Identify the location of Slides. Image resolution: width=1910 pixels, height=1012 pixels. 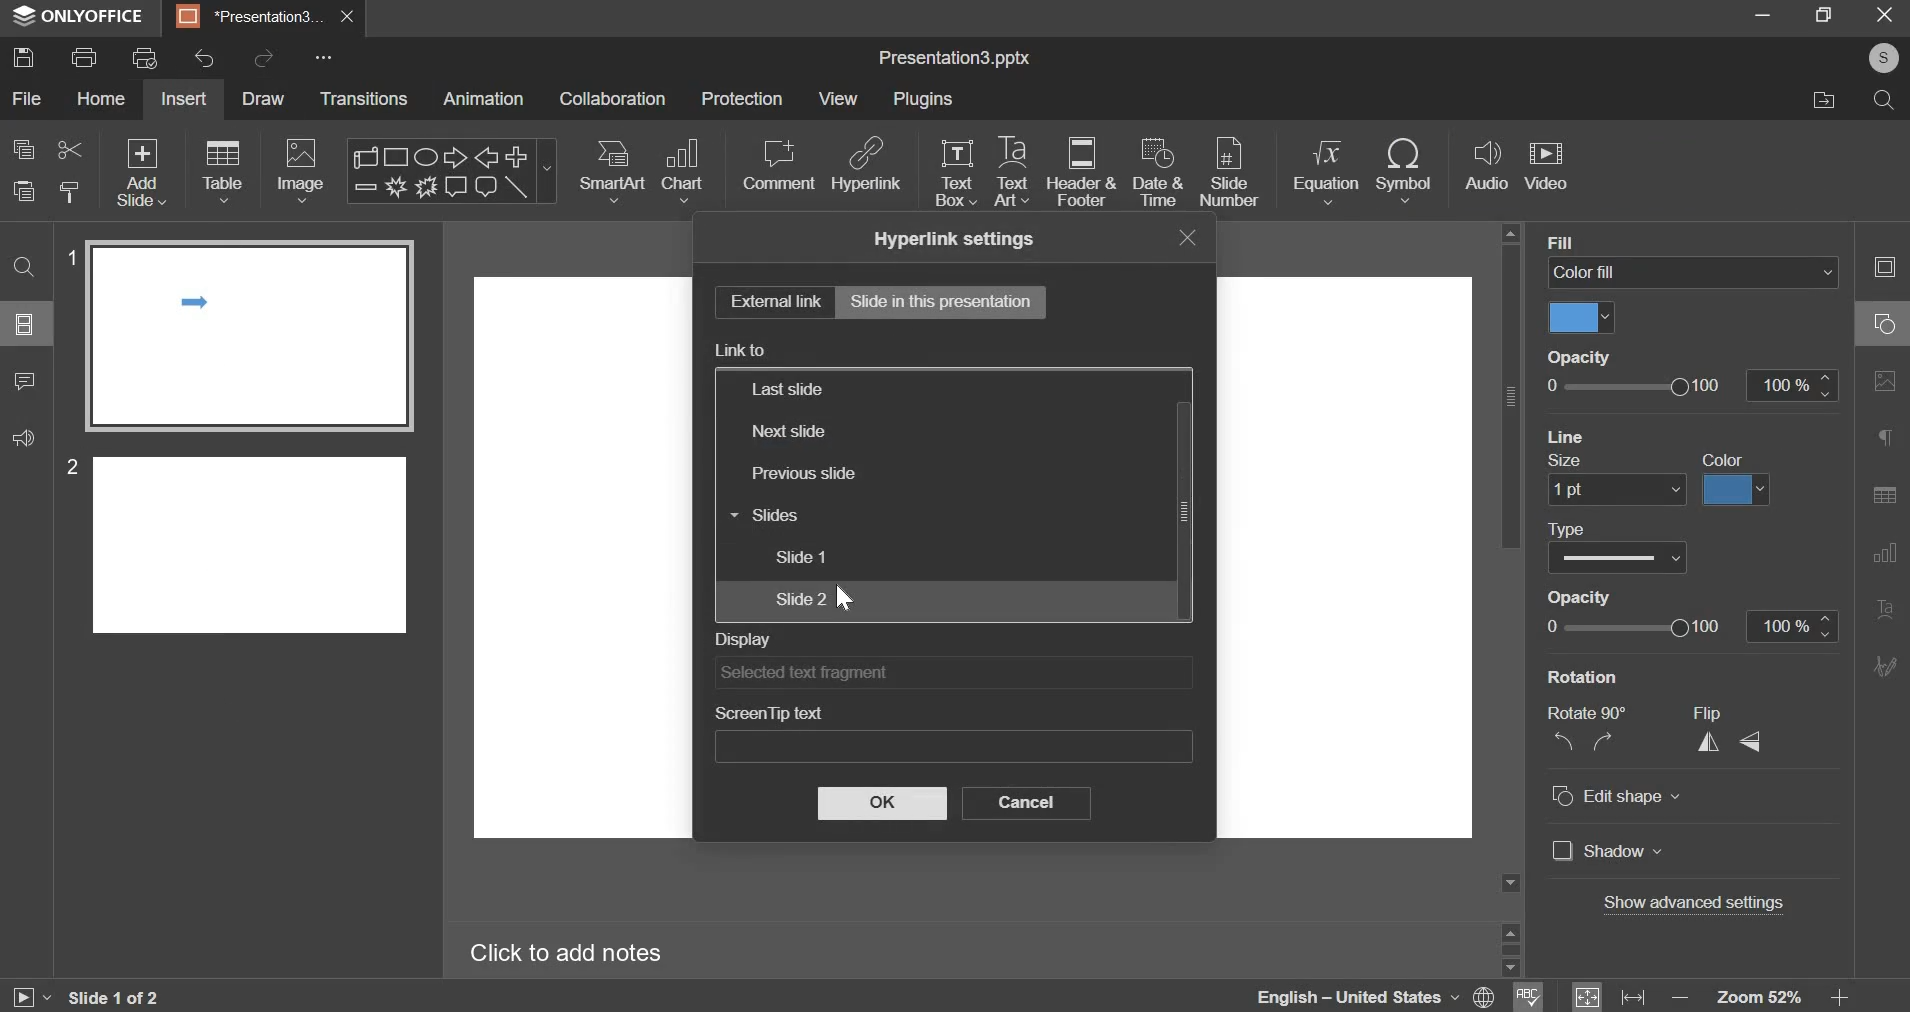
(817, 517).